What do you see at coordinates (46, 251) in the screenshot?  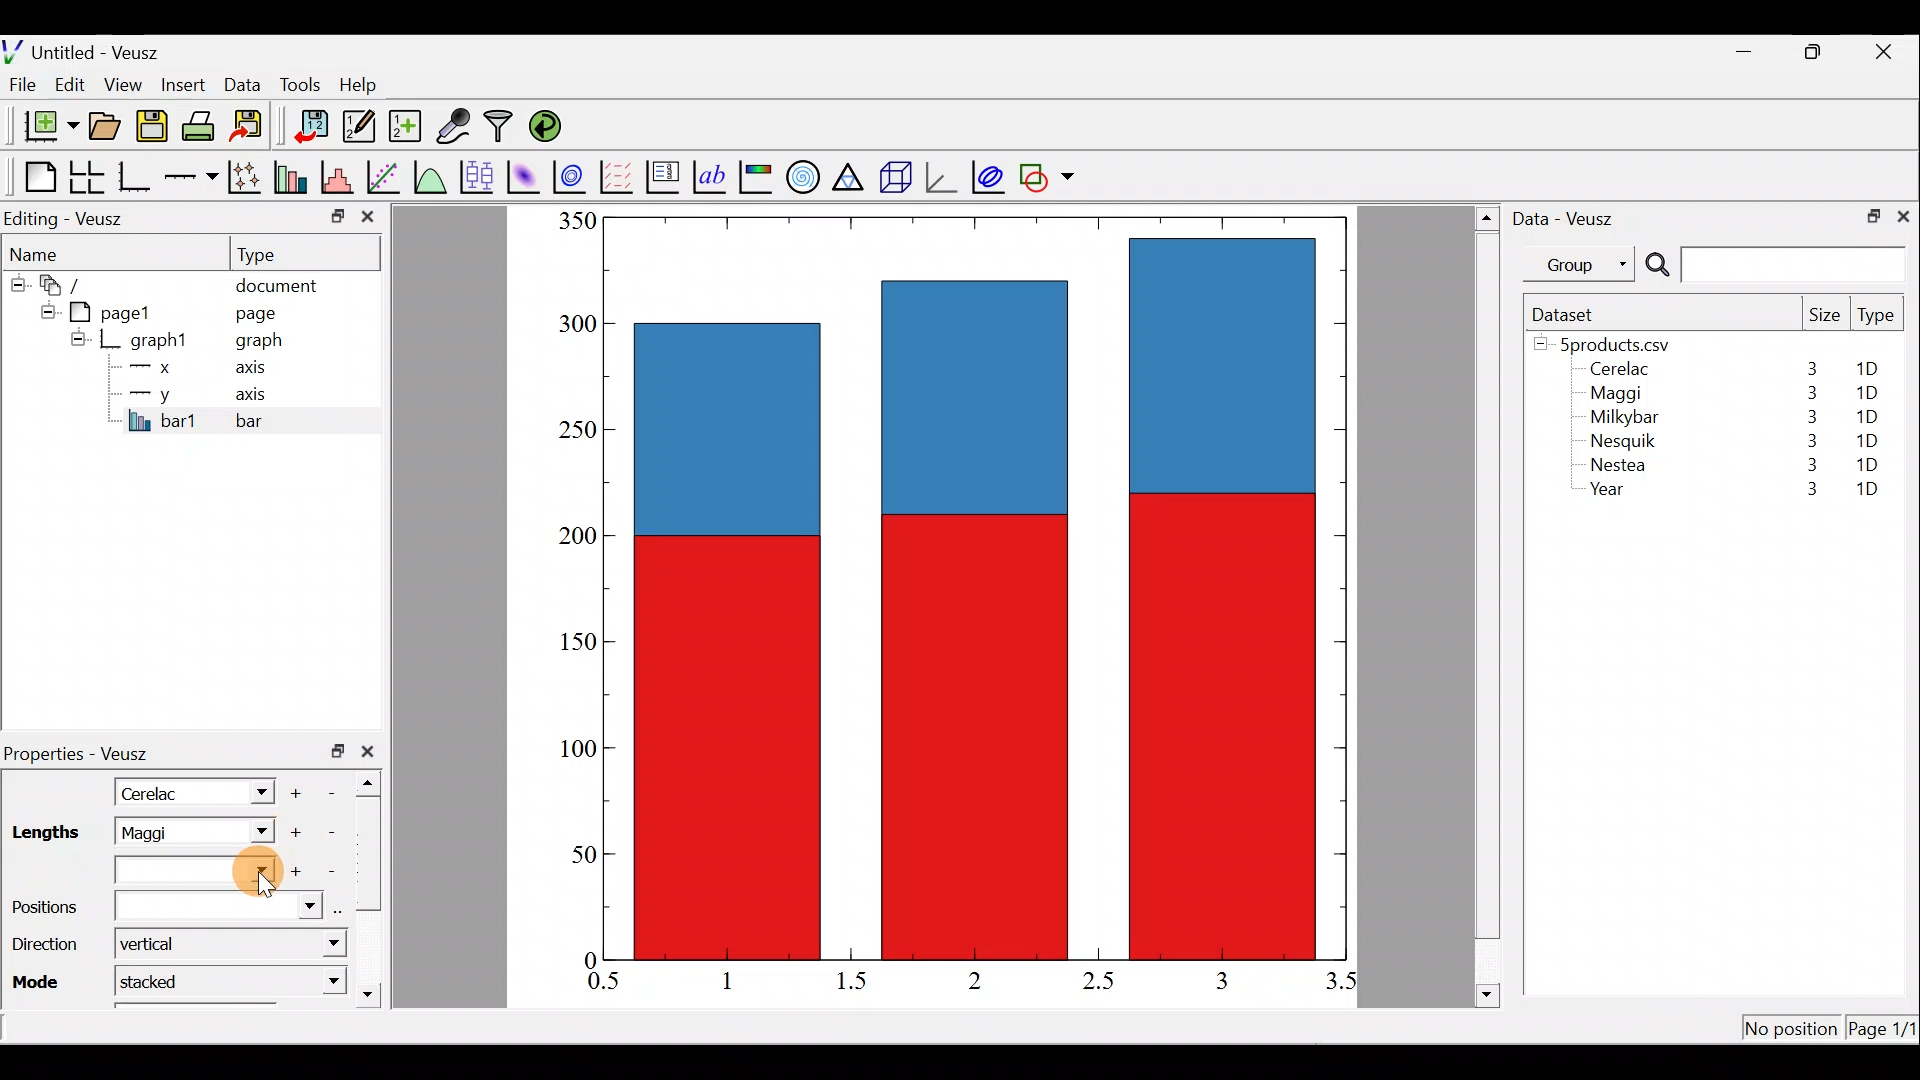 I see `Name` at bounding box center [46, 251].